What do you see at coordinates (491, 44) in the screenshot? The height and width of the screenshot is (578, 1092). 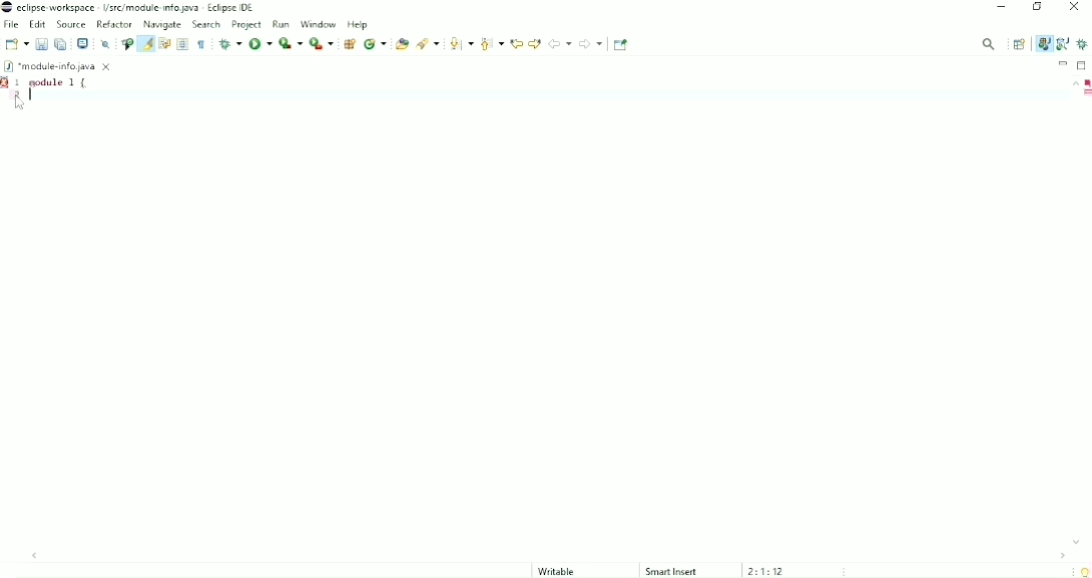 I see `Previous annotation` at bounding box center [491, 44].